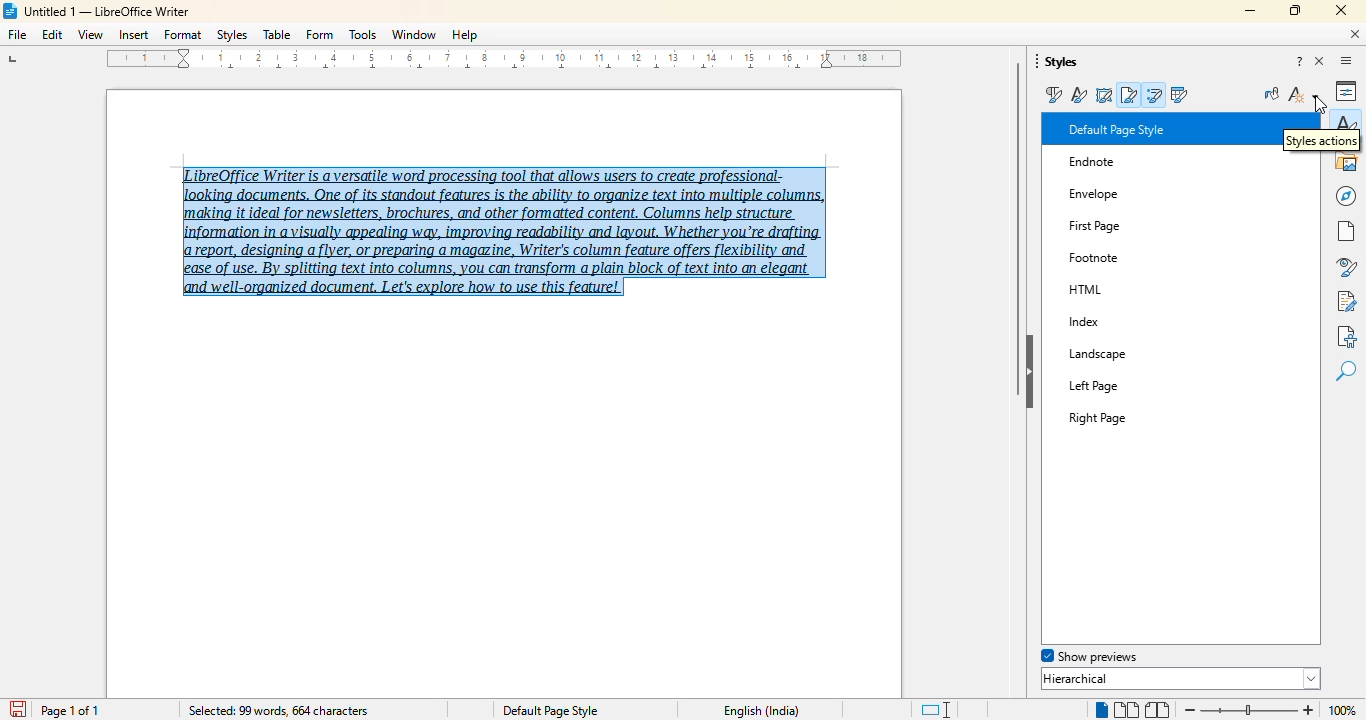 The width and height of the screenshot is (1366, 720). Describe the element at coordinates (1087, 656) in the screenshot. I see `show previews` at that location.